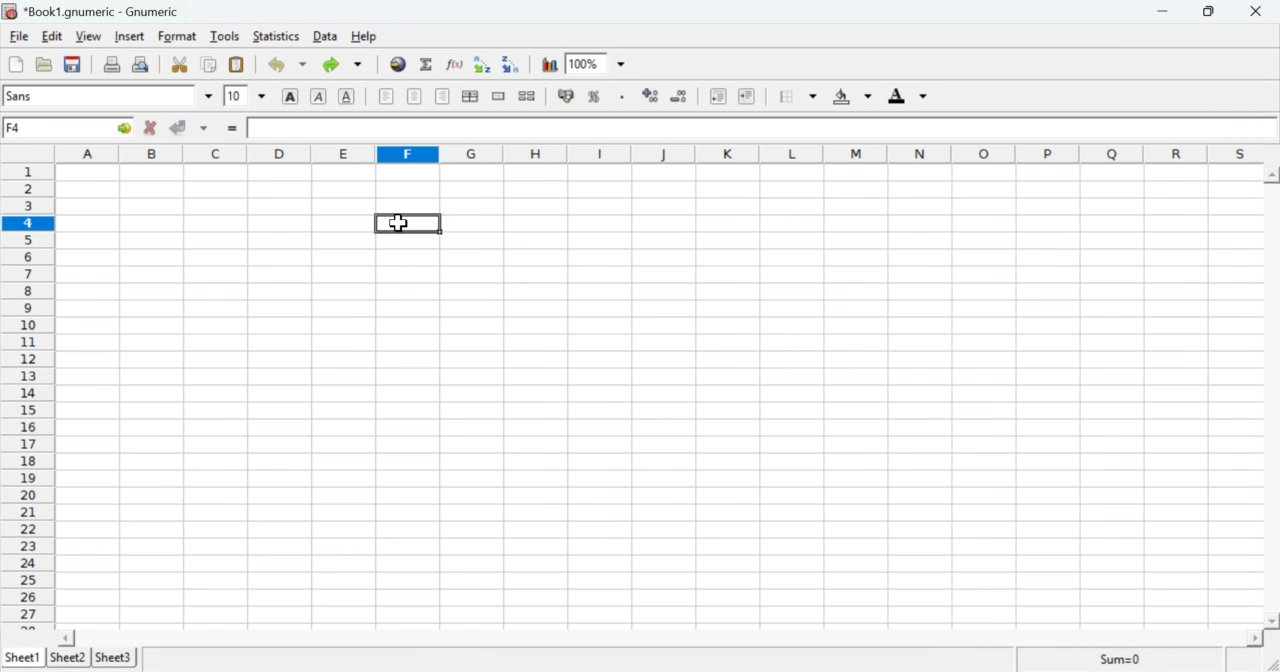 Image resolution: width=1280 pixels, height=672 pixels. I want to click on Decrease indent, so click(717, 95).